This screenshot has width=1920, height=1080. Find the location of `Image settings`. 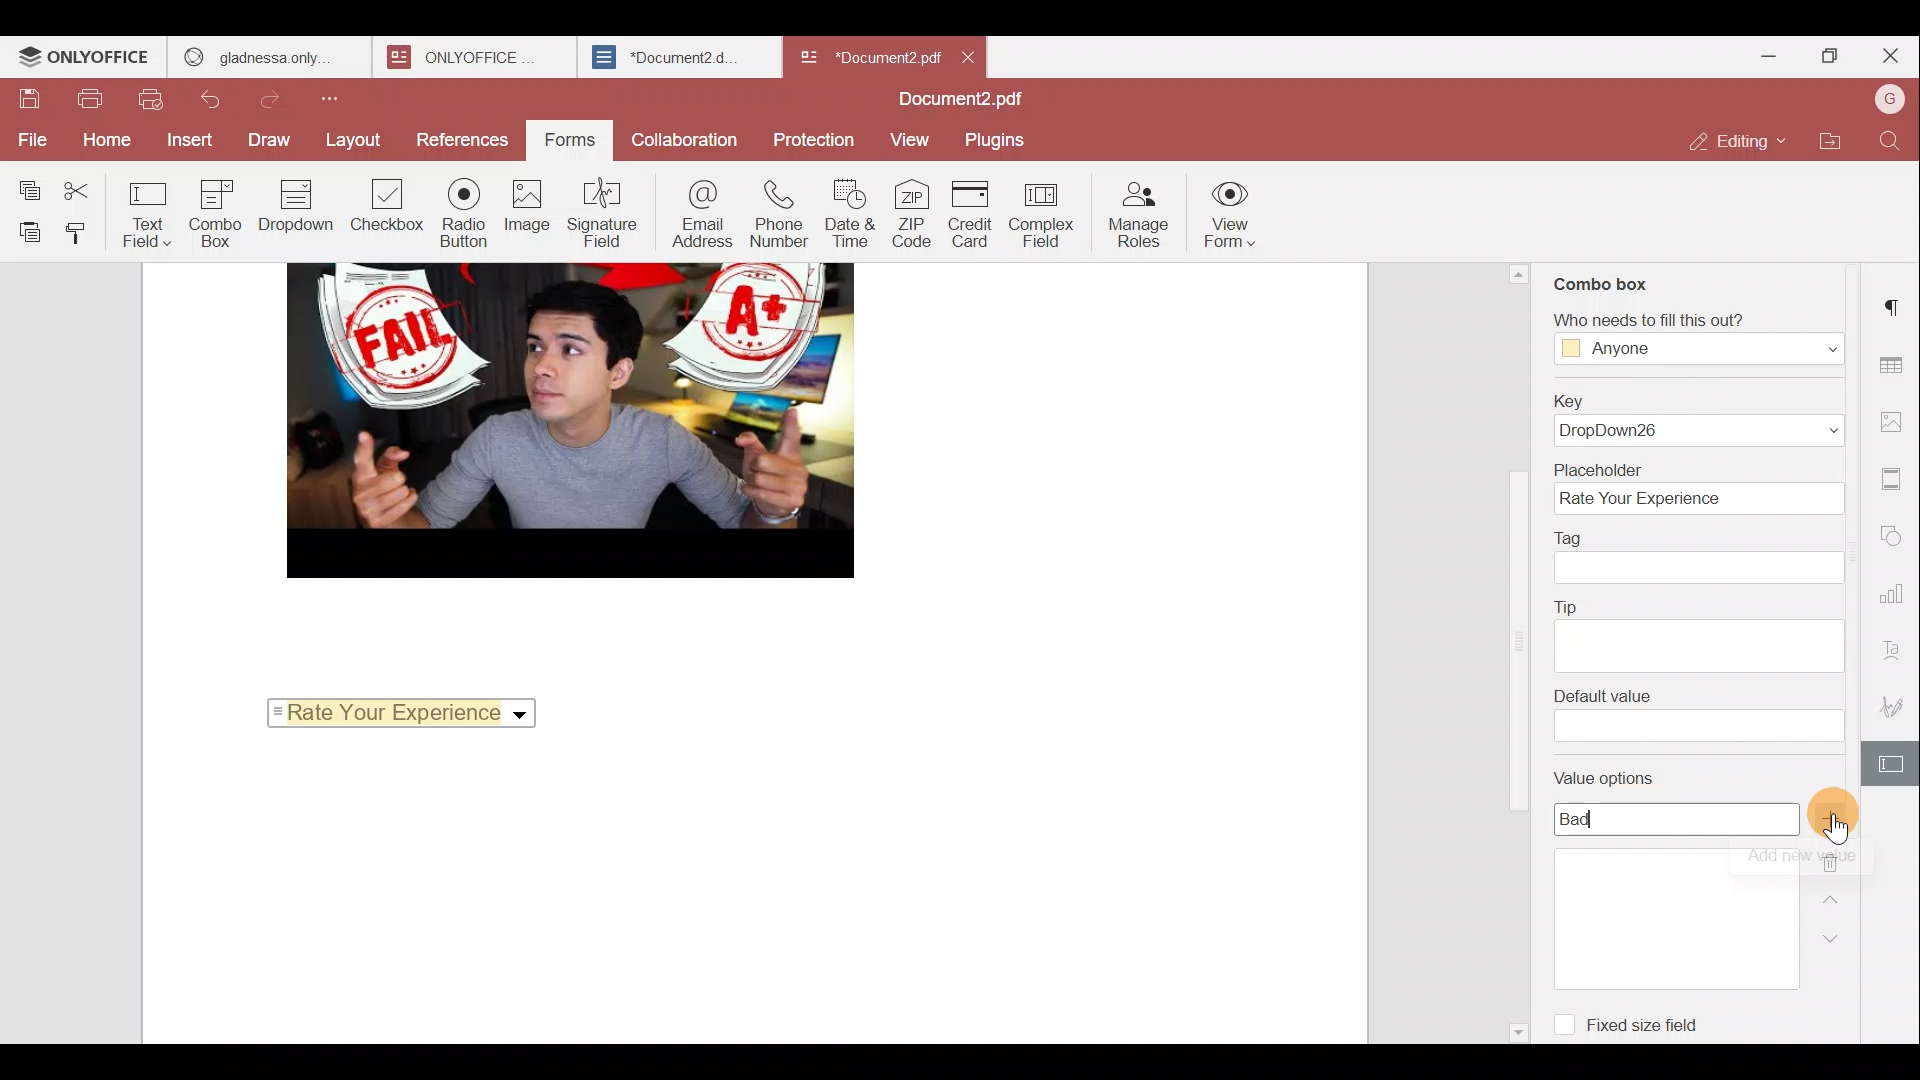

Image settings is located at coordinates (1895, 423).